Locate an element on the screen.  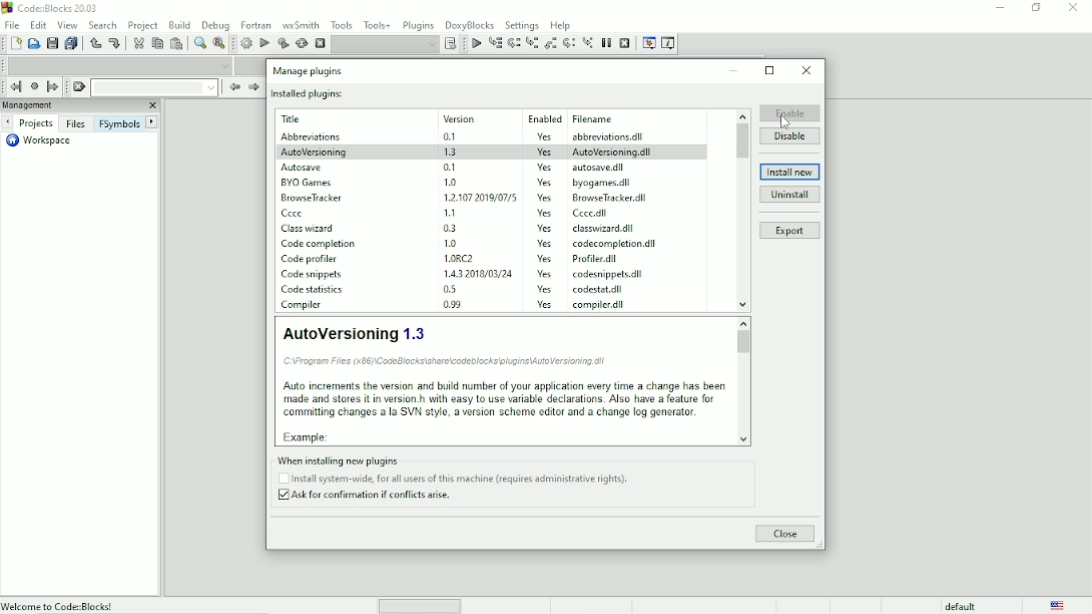
bar is located at coordinates (420, 607).